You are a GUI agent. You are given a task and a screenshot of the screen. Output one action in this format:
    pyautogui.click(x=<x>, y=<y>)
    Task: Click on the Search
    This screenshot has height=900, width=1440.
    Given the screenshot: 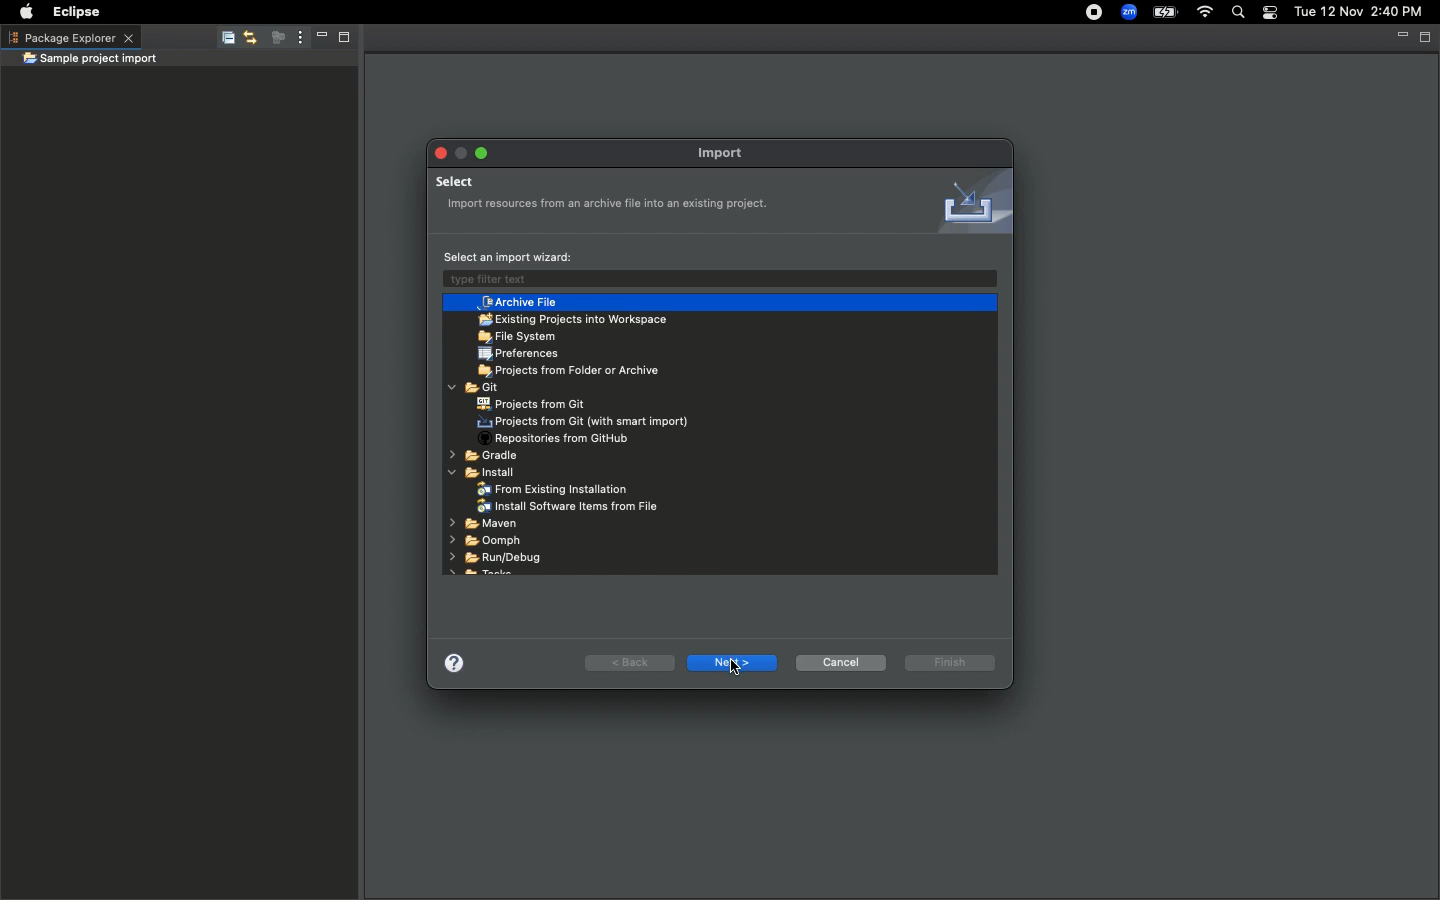 What is the action you would take?
    pyautogui.click(x=1236, y=13)
    